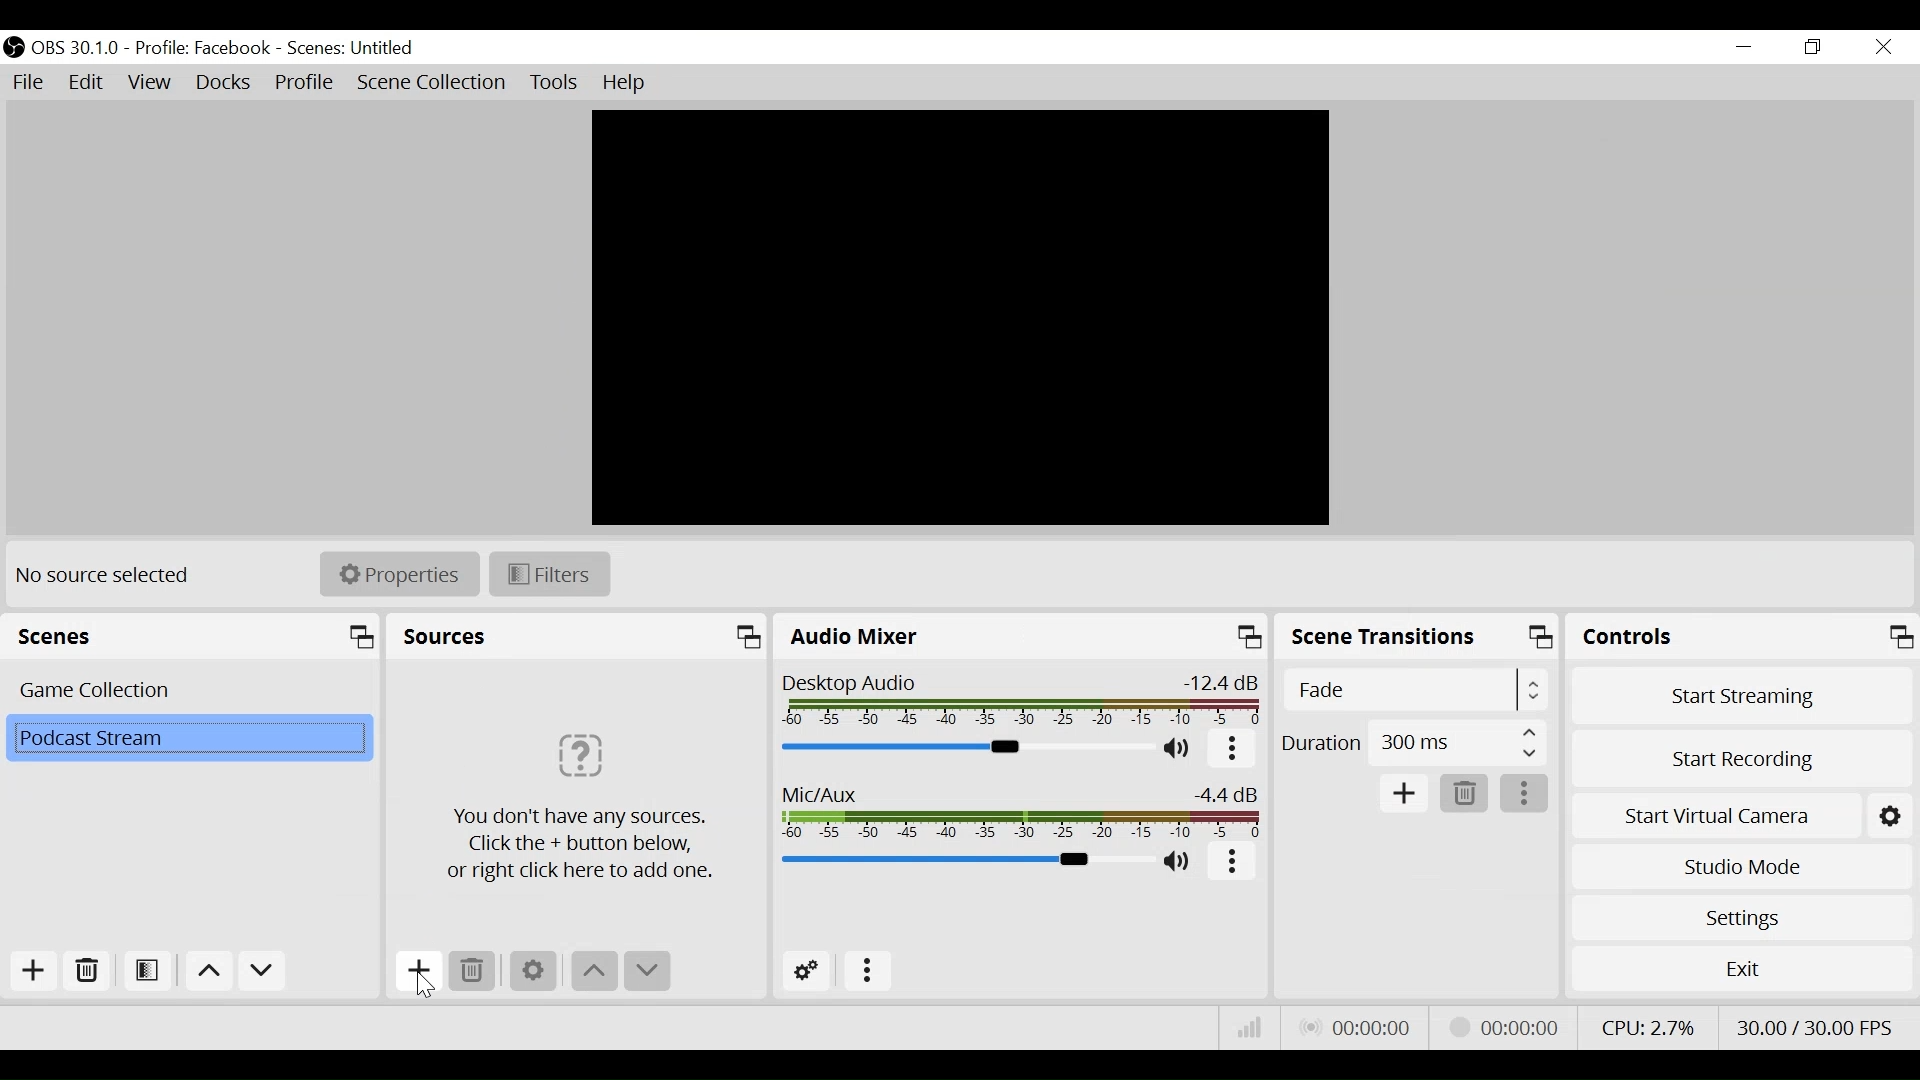 This screenshot has height=1080, width=1920. I want to click on Desktop Audio, so click(1022, 701).